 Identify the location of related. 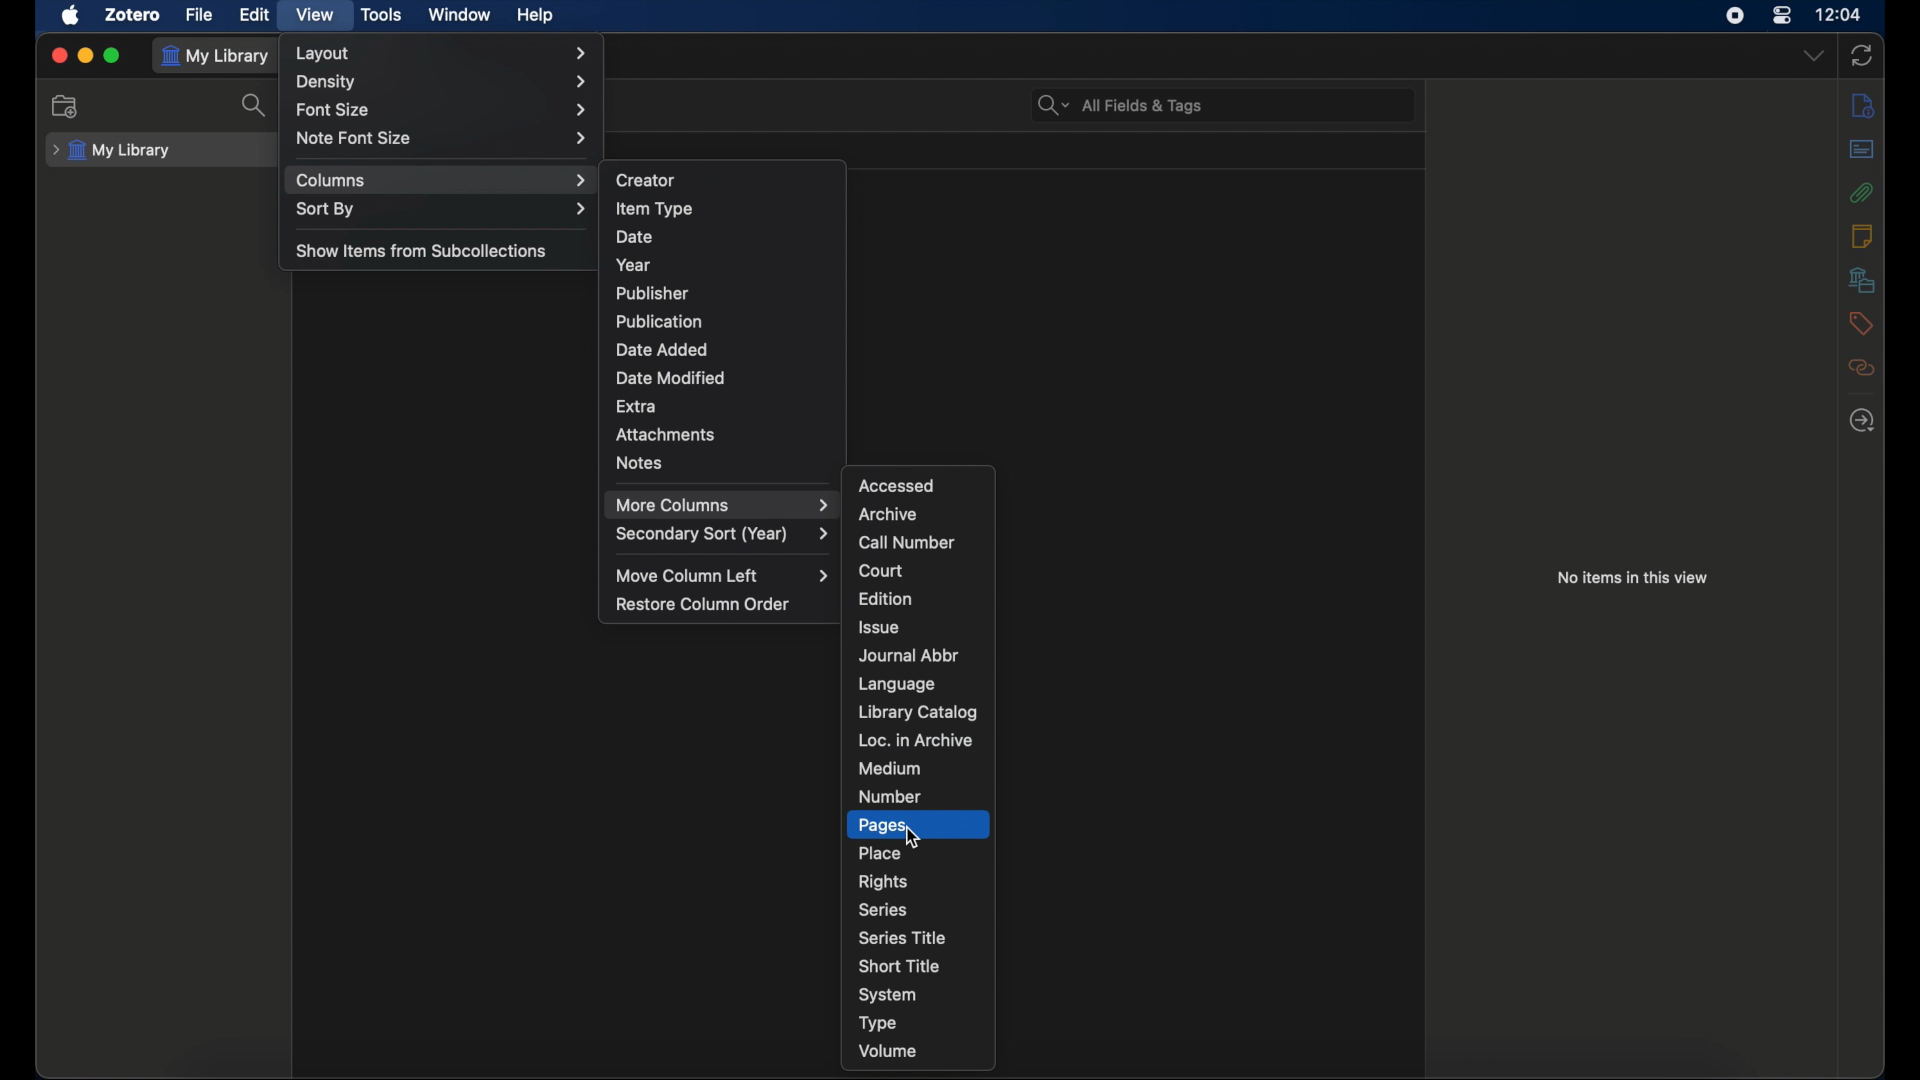
(1862, 368).